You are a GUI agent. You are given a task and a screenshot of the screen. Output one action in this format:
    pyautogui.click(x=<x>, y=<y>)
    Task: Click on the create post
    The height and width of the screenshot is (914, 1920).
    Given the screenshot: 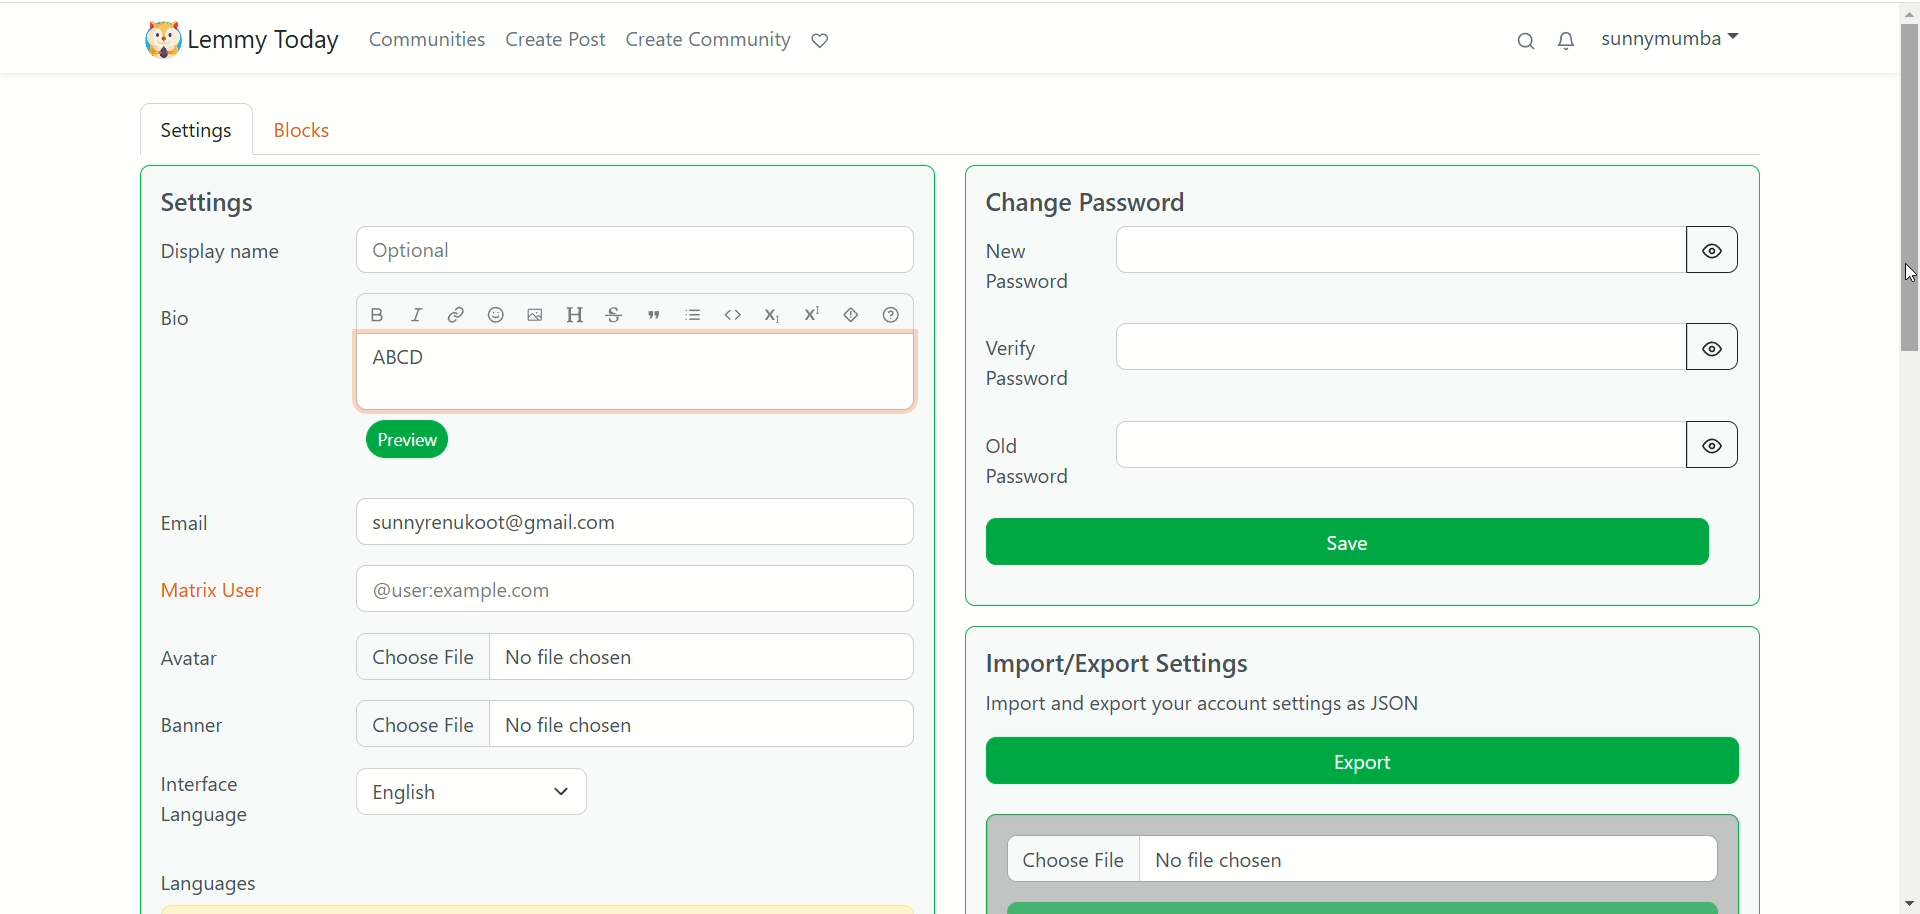 What is the action you would take?
    pyautogui.click(x=556, y=42)
    